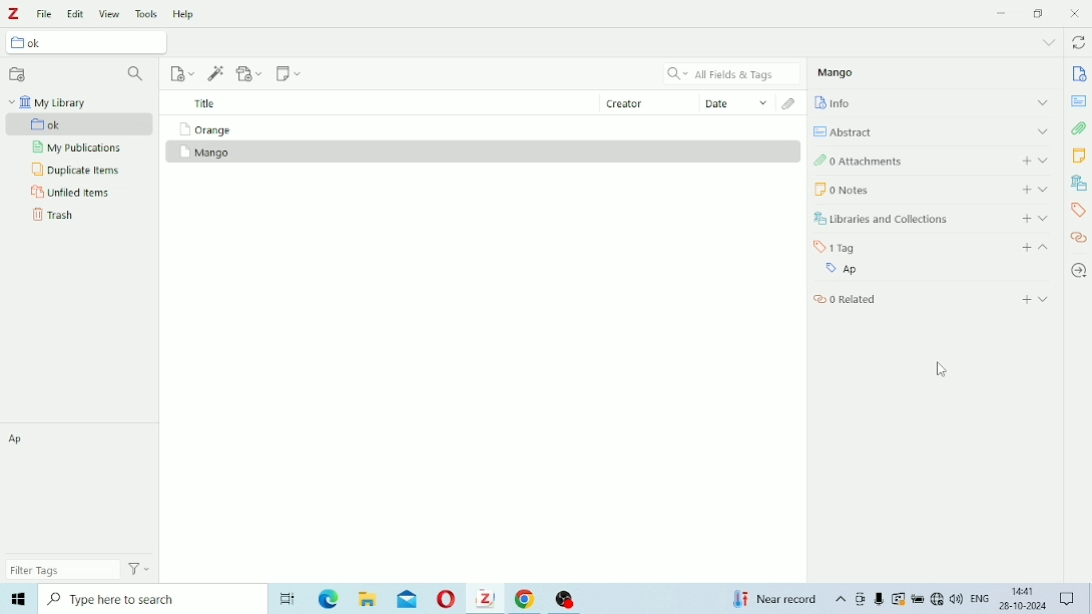 The image size is (1092, 614). Describe the element at coordinates (918, 599) in the screenshot. I see `Charging, plugged in` at that location.